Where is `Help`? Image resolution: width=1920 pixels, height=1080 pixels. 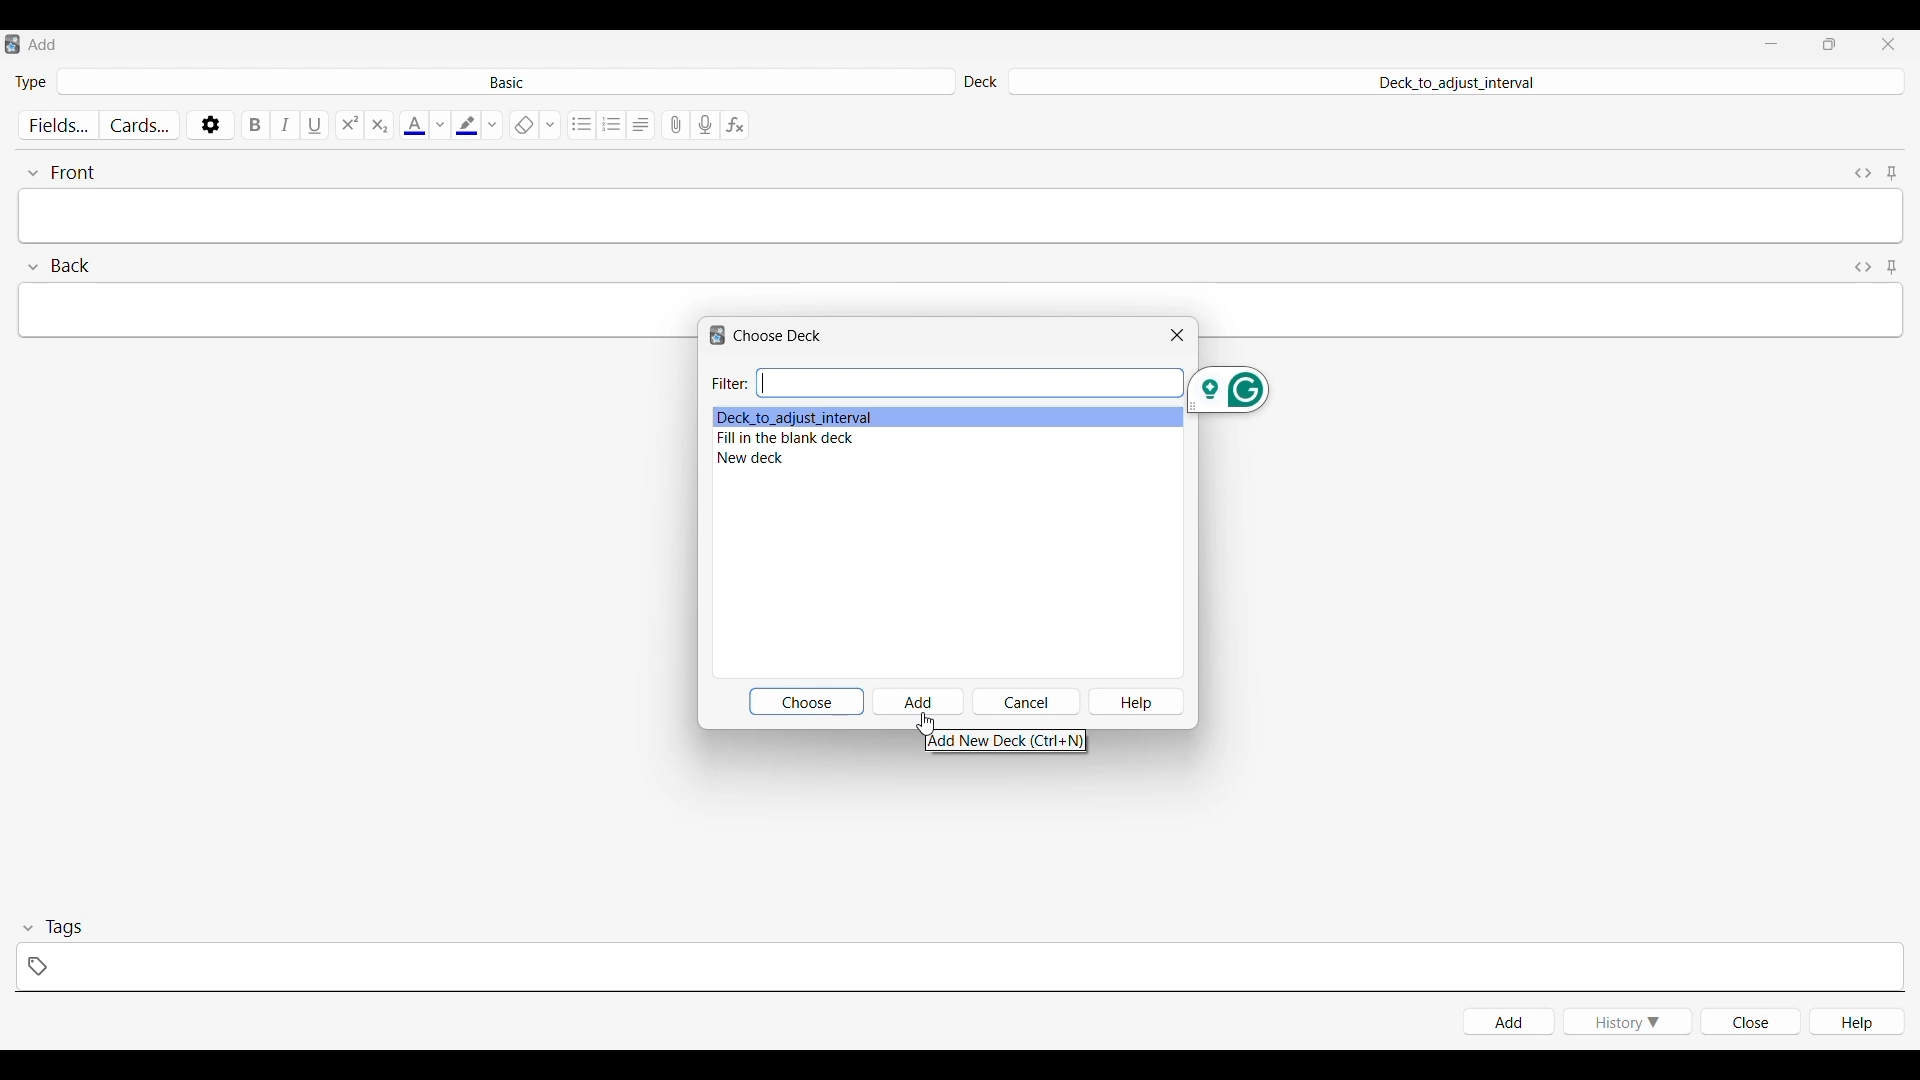 Help is located at coordinates (1137, 702).